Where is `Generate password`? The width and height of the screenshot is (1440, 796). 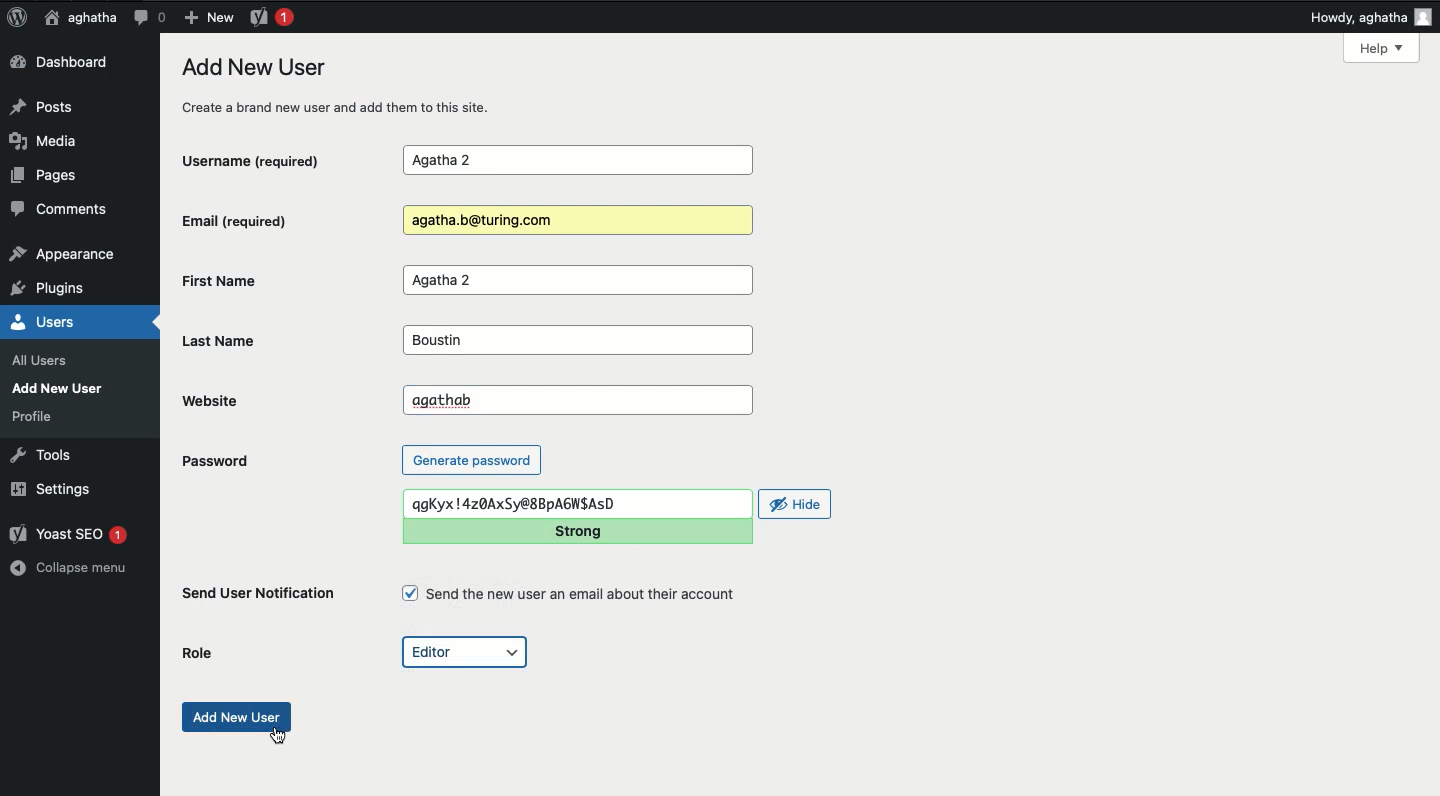
Generate password is located at coordinates (472, 459).